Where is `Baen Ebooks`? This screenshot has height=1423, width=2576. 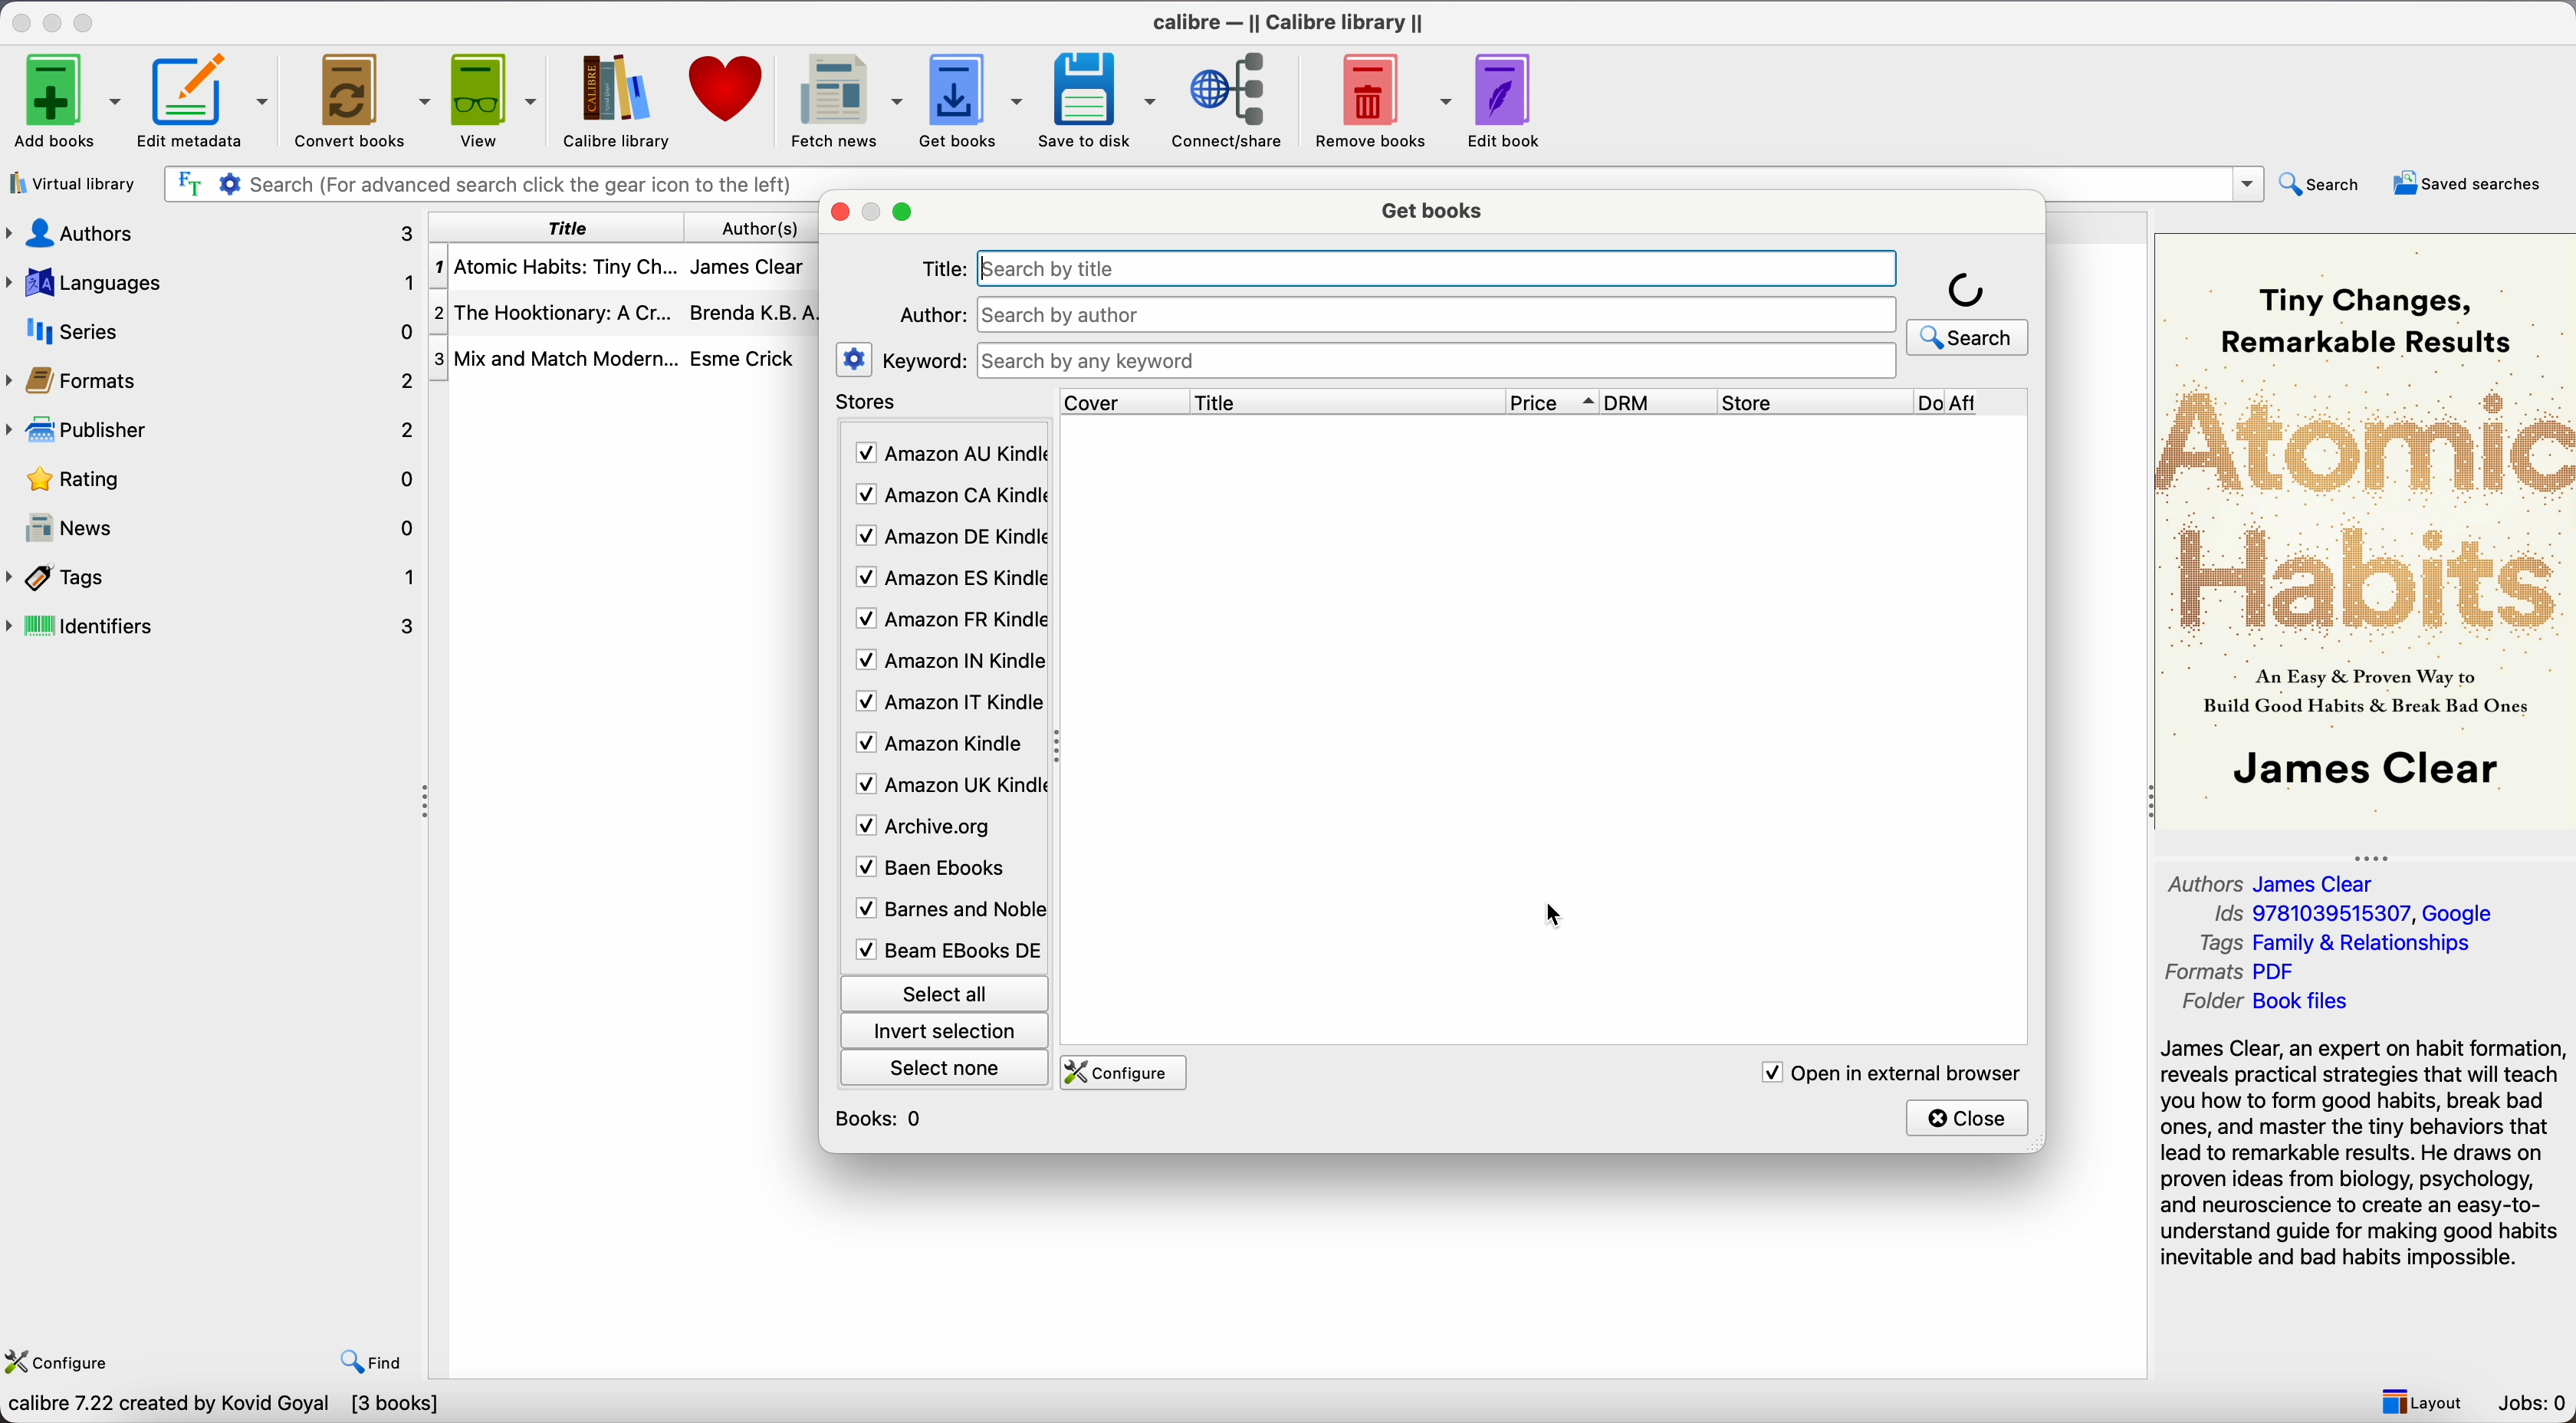 Baen Ebooks is located at coordinates (938, 872).